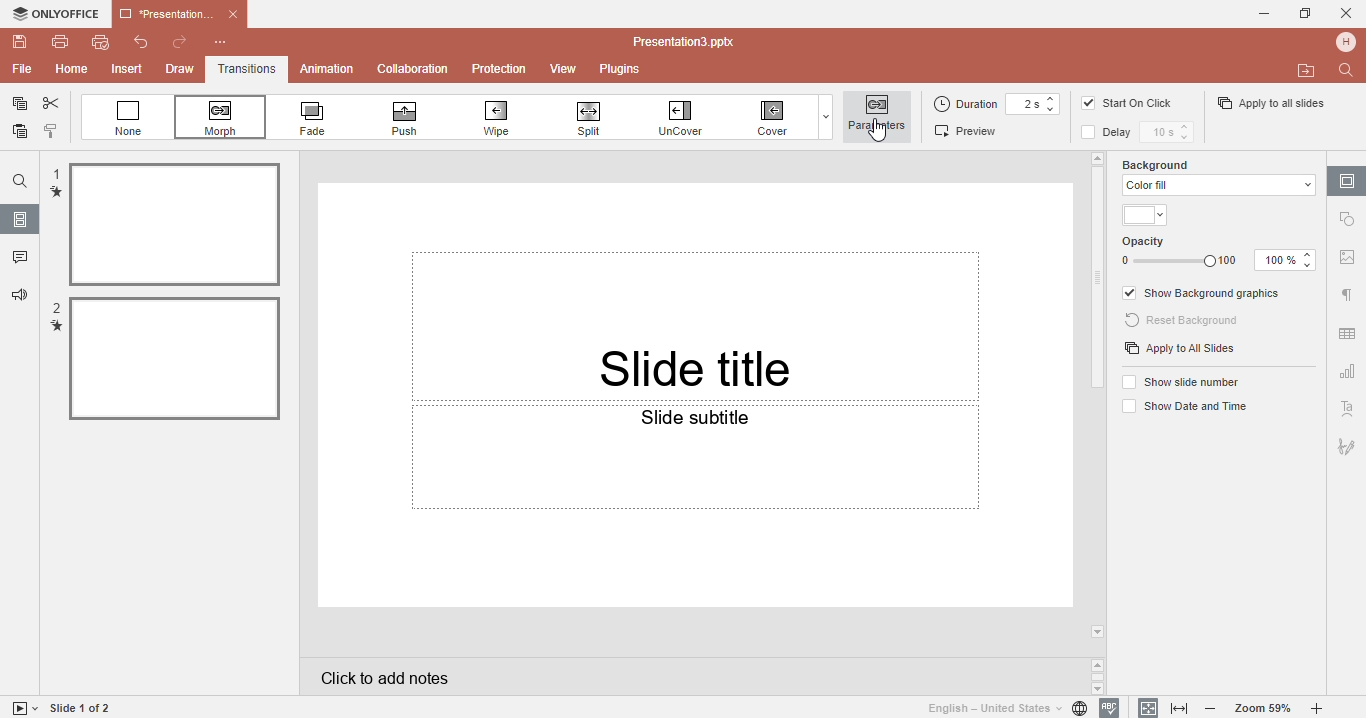 The height and width of the screenshot is (718, 1366). Describe the element at coordinates (178, 70) in the screenshot. I see `Draw` at that location.